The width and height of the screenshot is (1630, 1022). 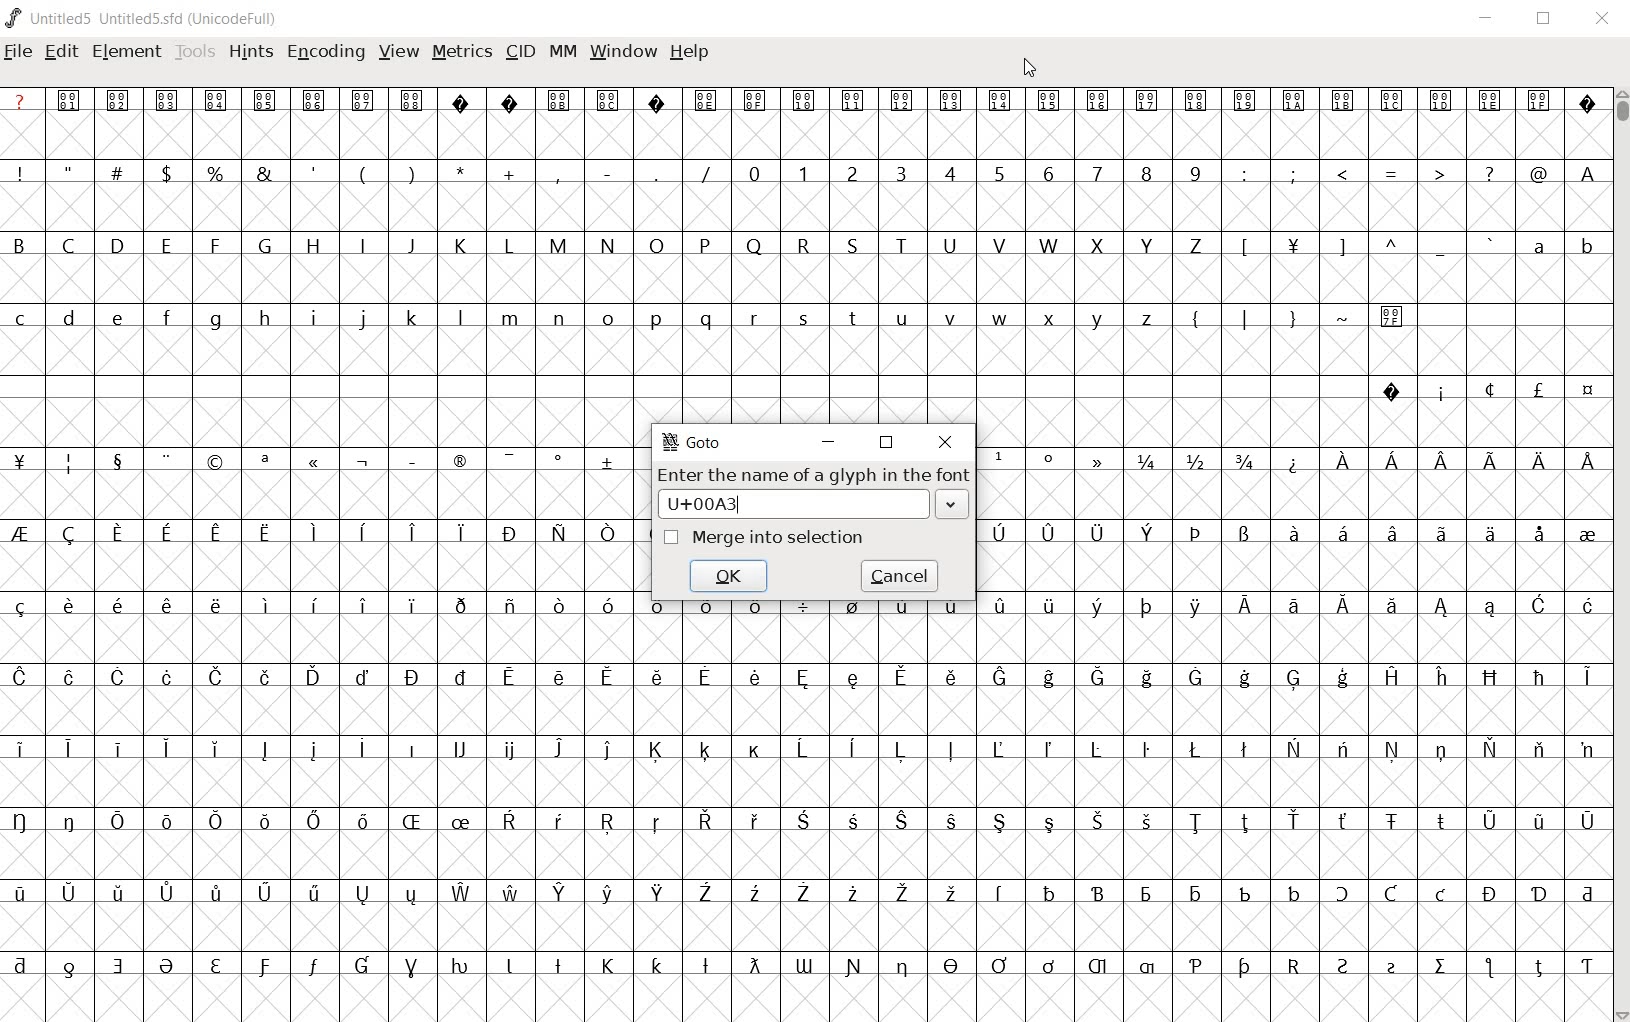 What do you see at coordinates (1290, 534) in the screenshot?
I see `Symbol` at bounding box center [1290, 534].